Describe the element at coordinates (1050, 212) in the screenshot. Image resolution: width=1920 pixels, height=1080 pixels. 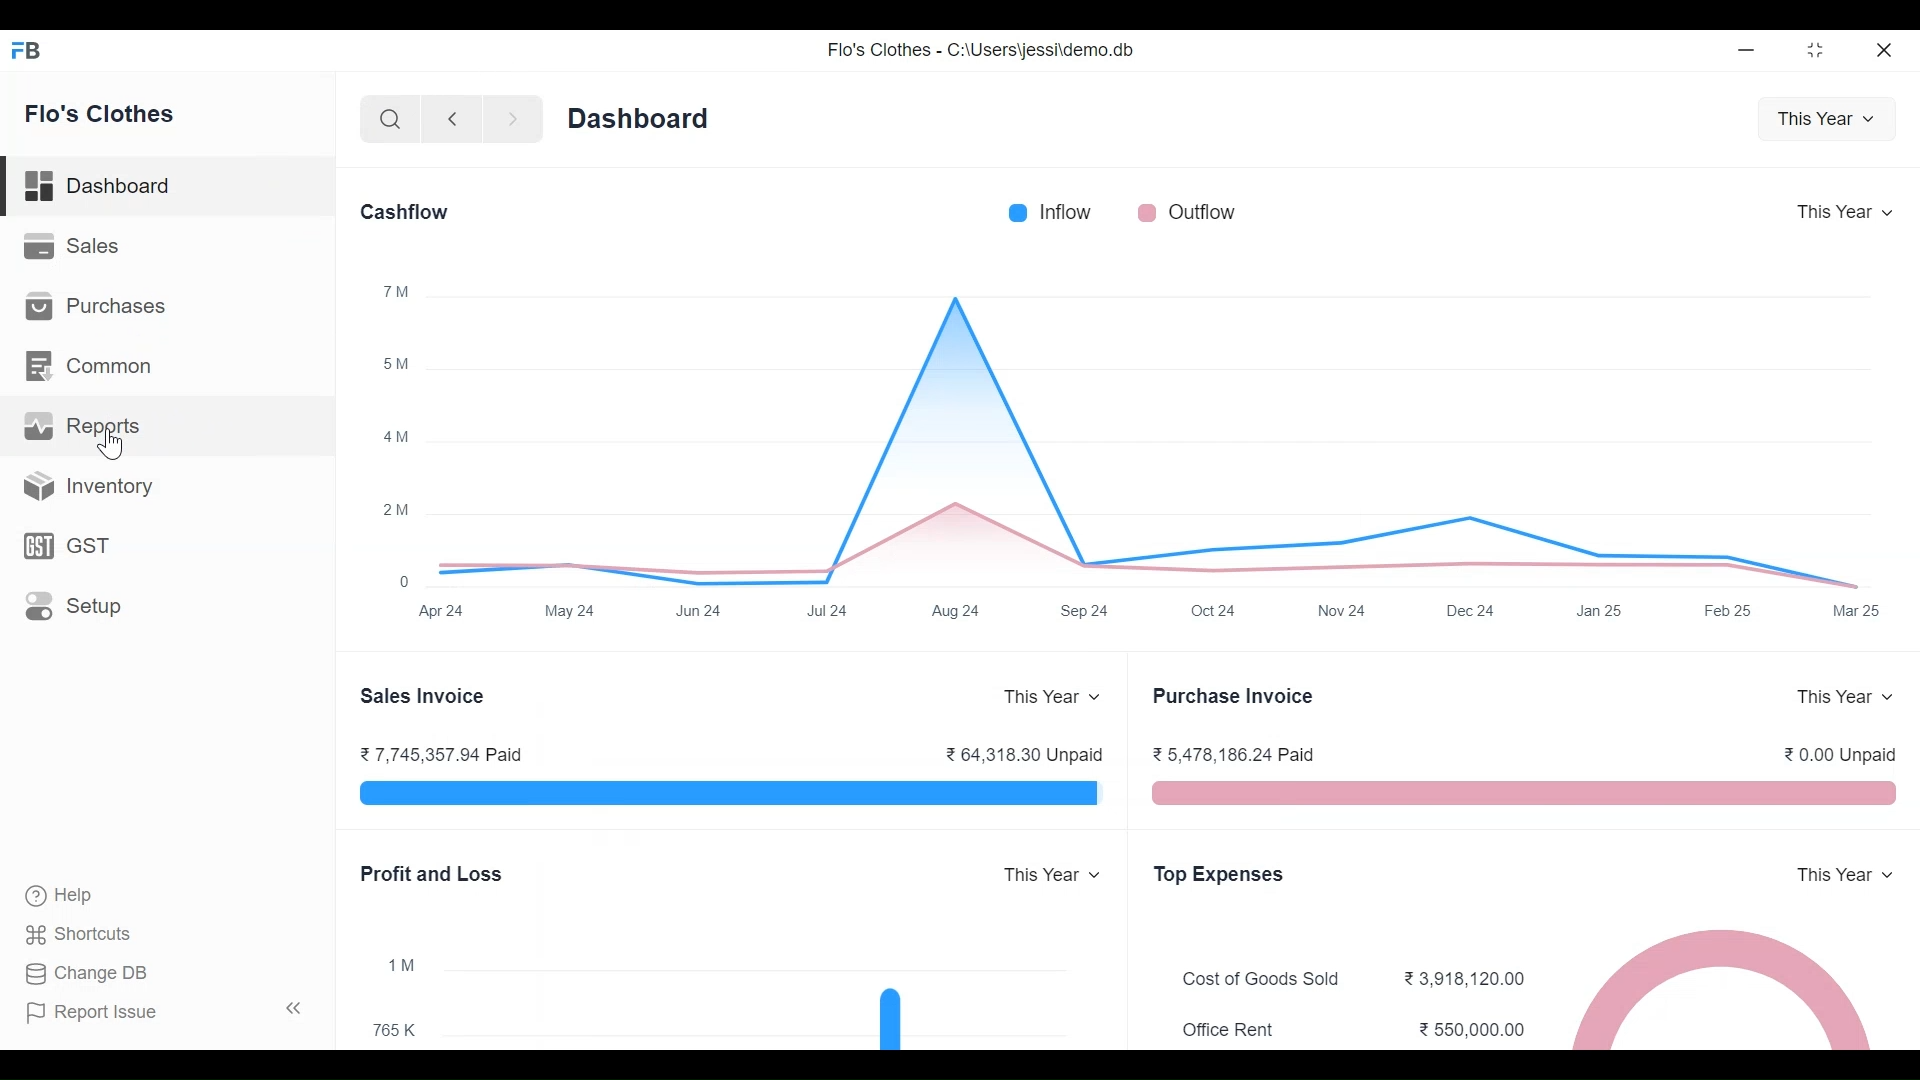
I see `inflow` at that location.